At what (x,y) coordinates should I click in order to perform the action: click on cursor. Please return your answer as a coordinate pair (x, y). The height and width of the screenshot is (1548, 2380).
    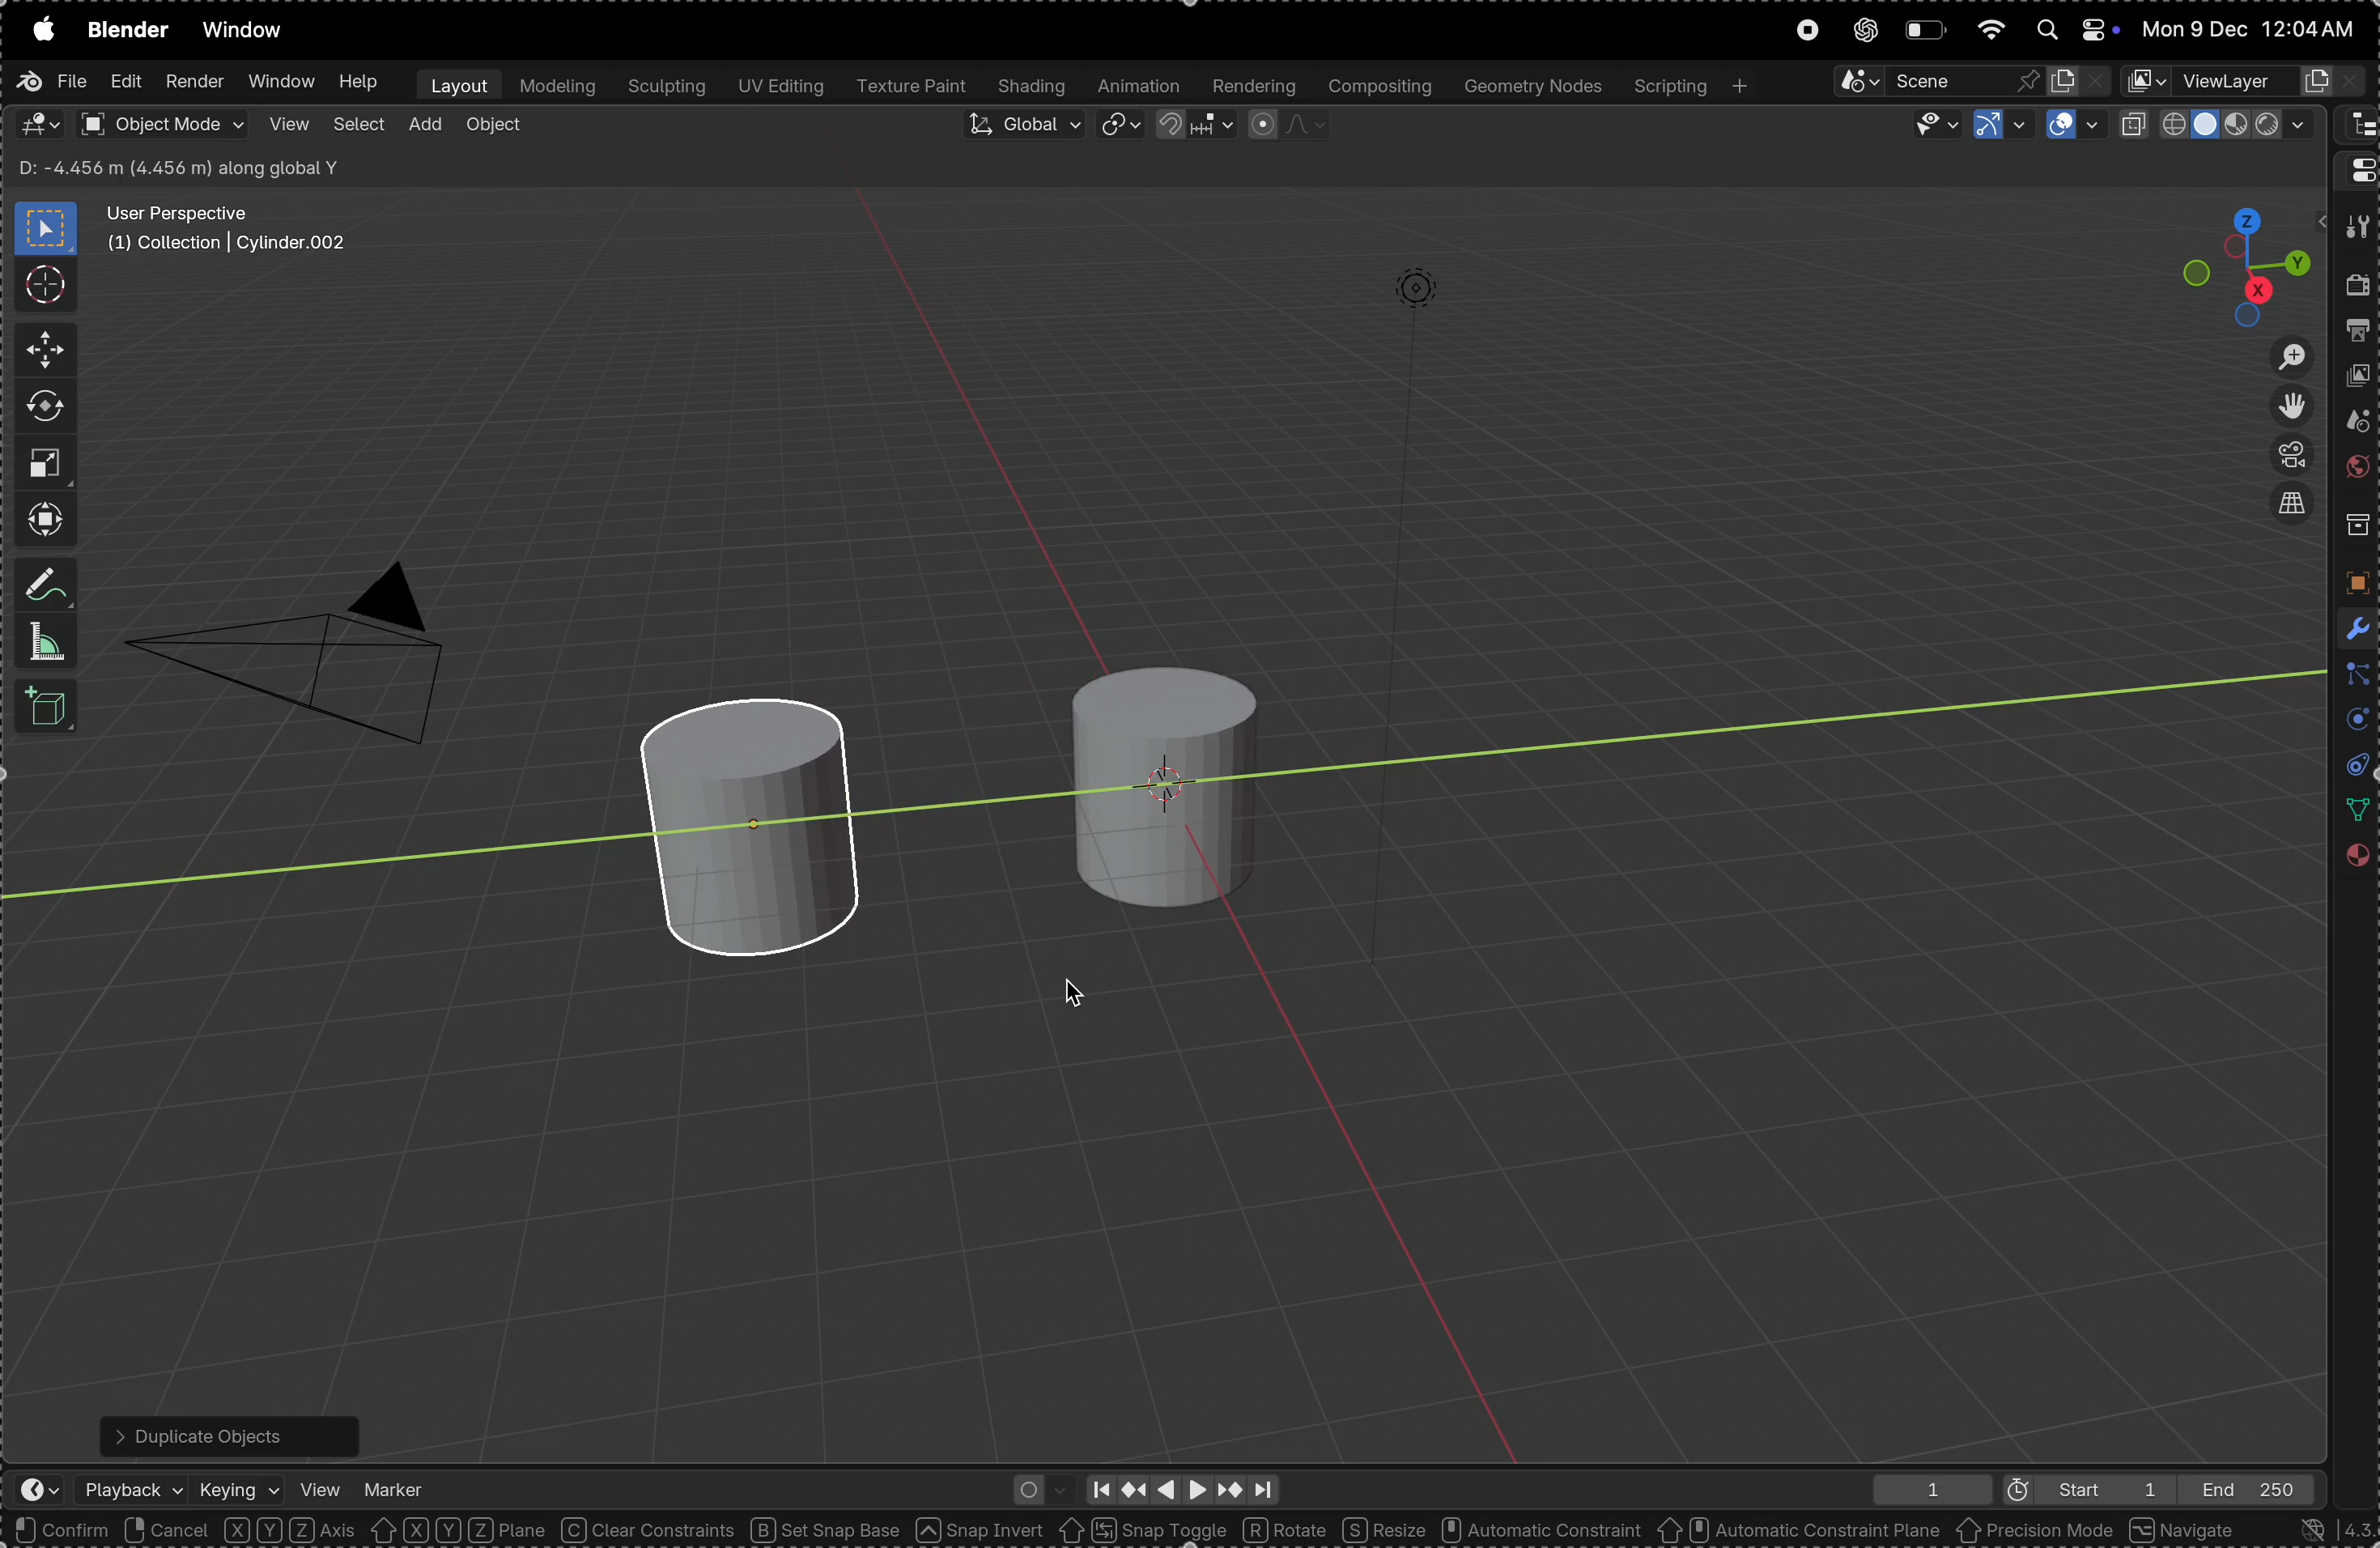
    Looking at the image, I should click on (1076, 994).